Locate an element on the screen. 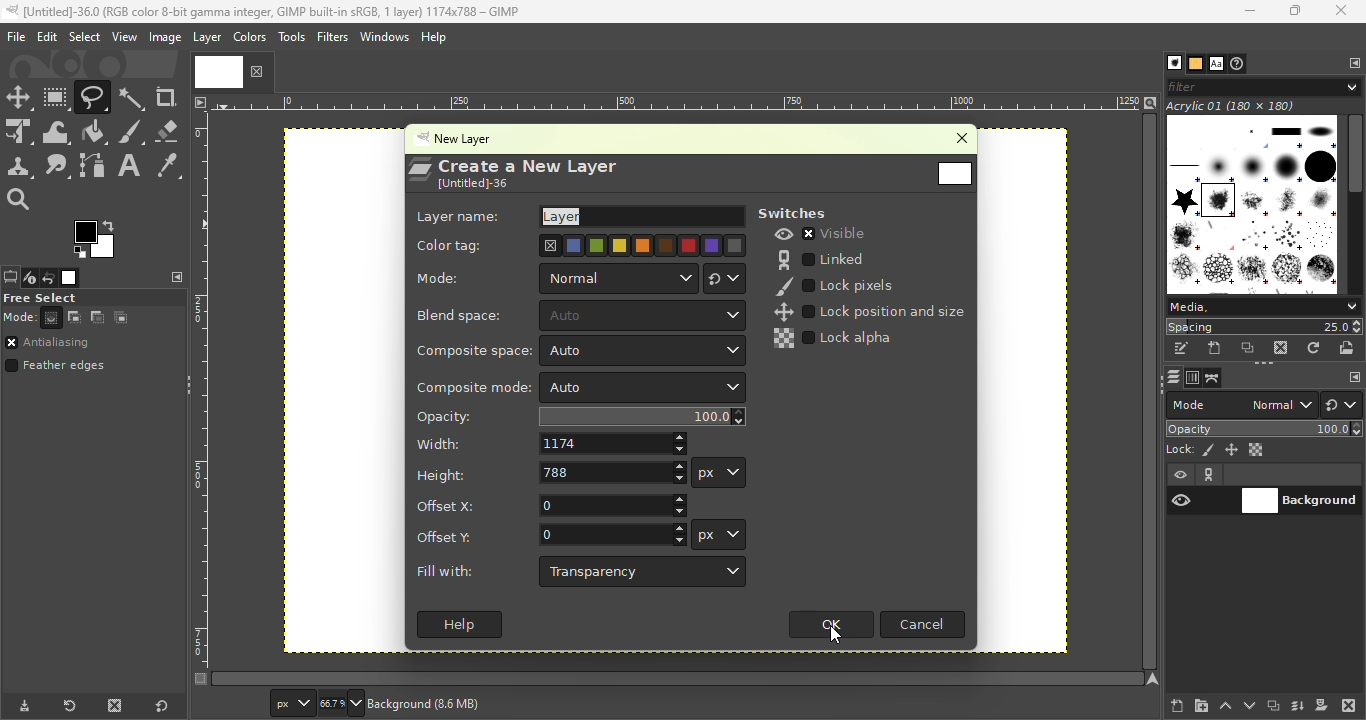  Media is located at coordinates (1262, 305).